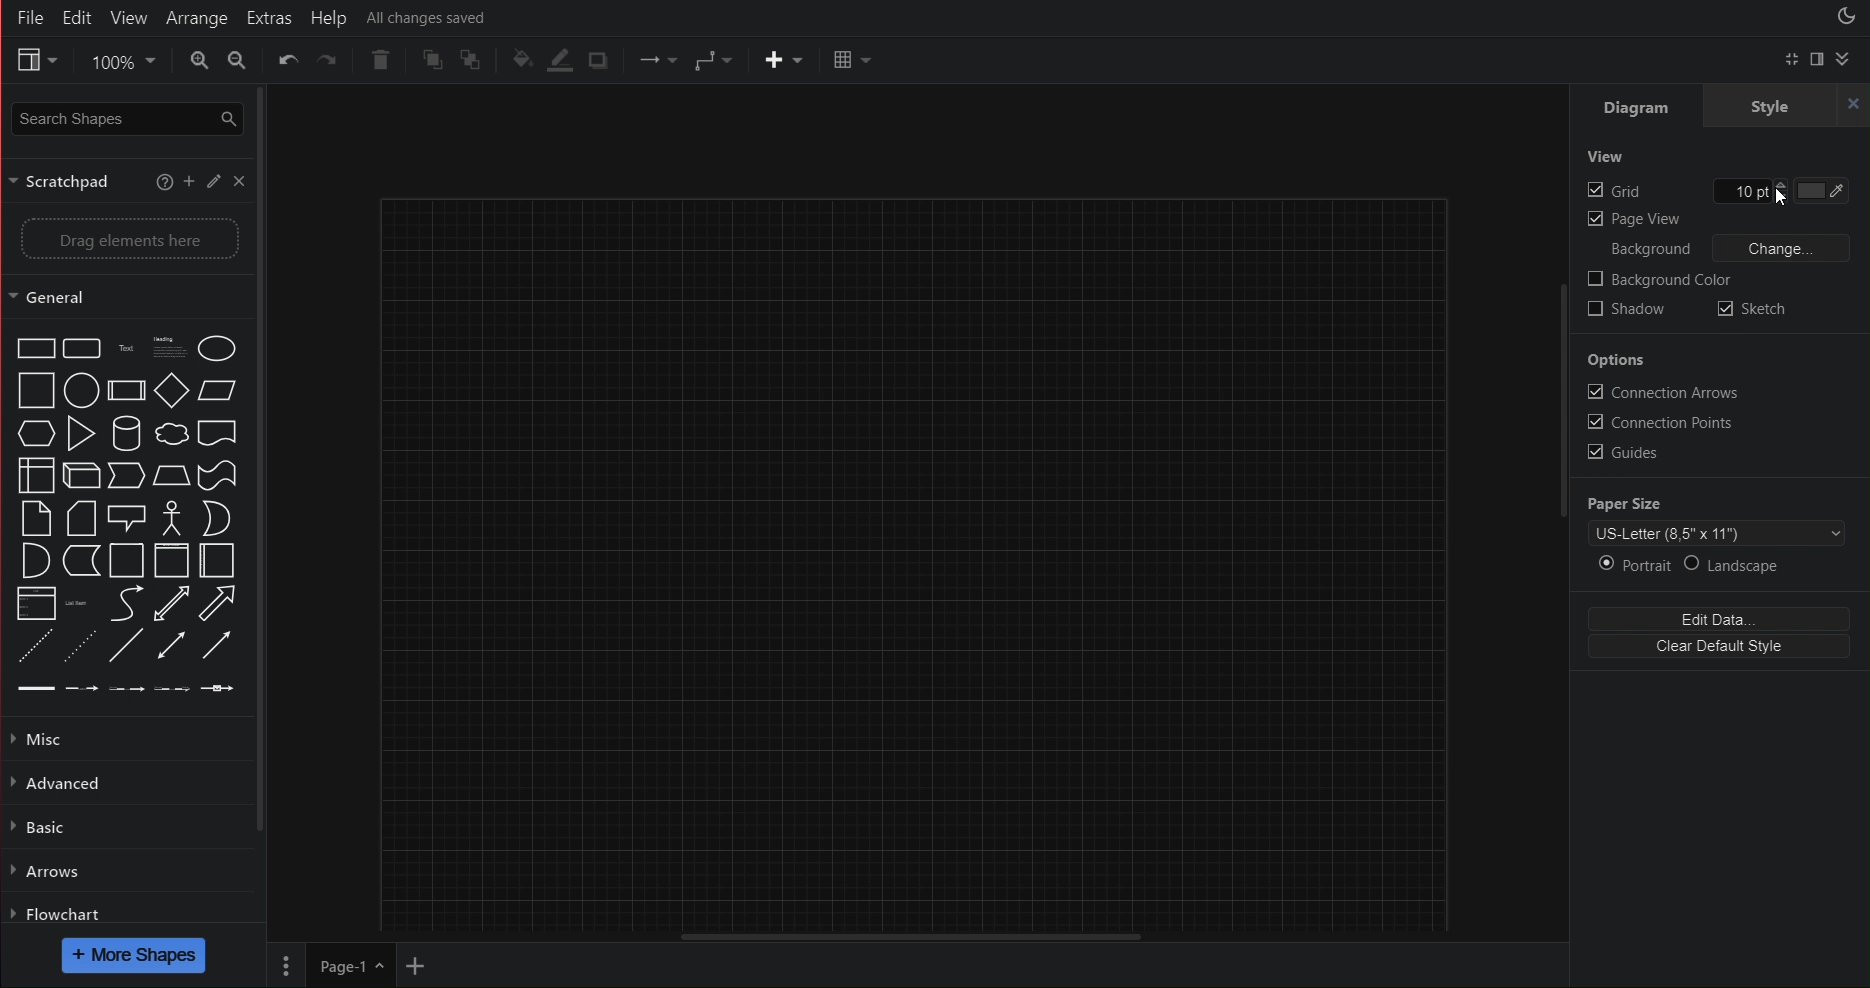 This screenshot has height=988, width=1870. What do you see at coordinates (288, 64) in the screenshot?
I see `Undo` at bounding box center [288, 64].